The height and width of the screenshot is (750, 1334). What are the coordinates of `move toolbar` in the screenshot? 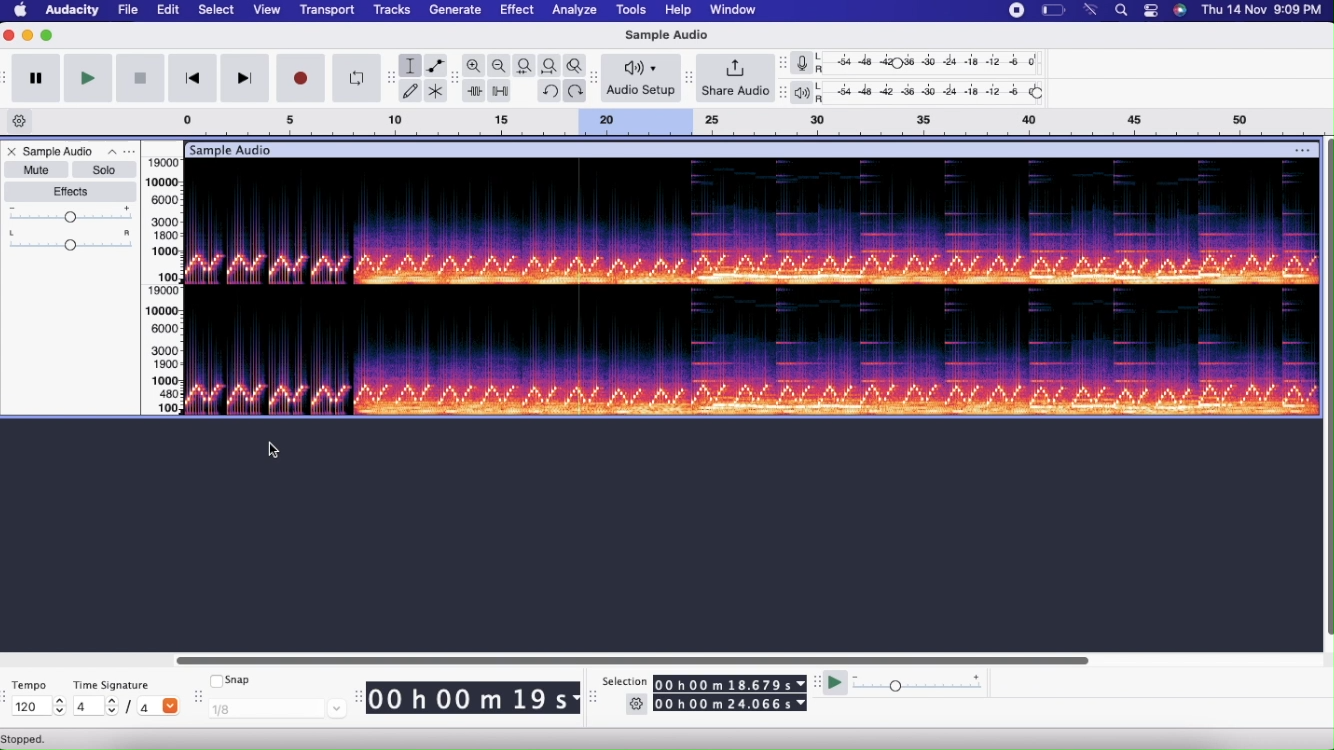 It's located at (784, 93).